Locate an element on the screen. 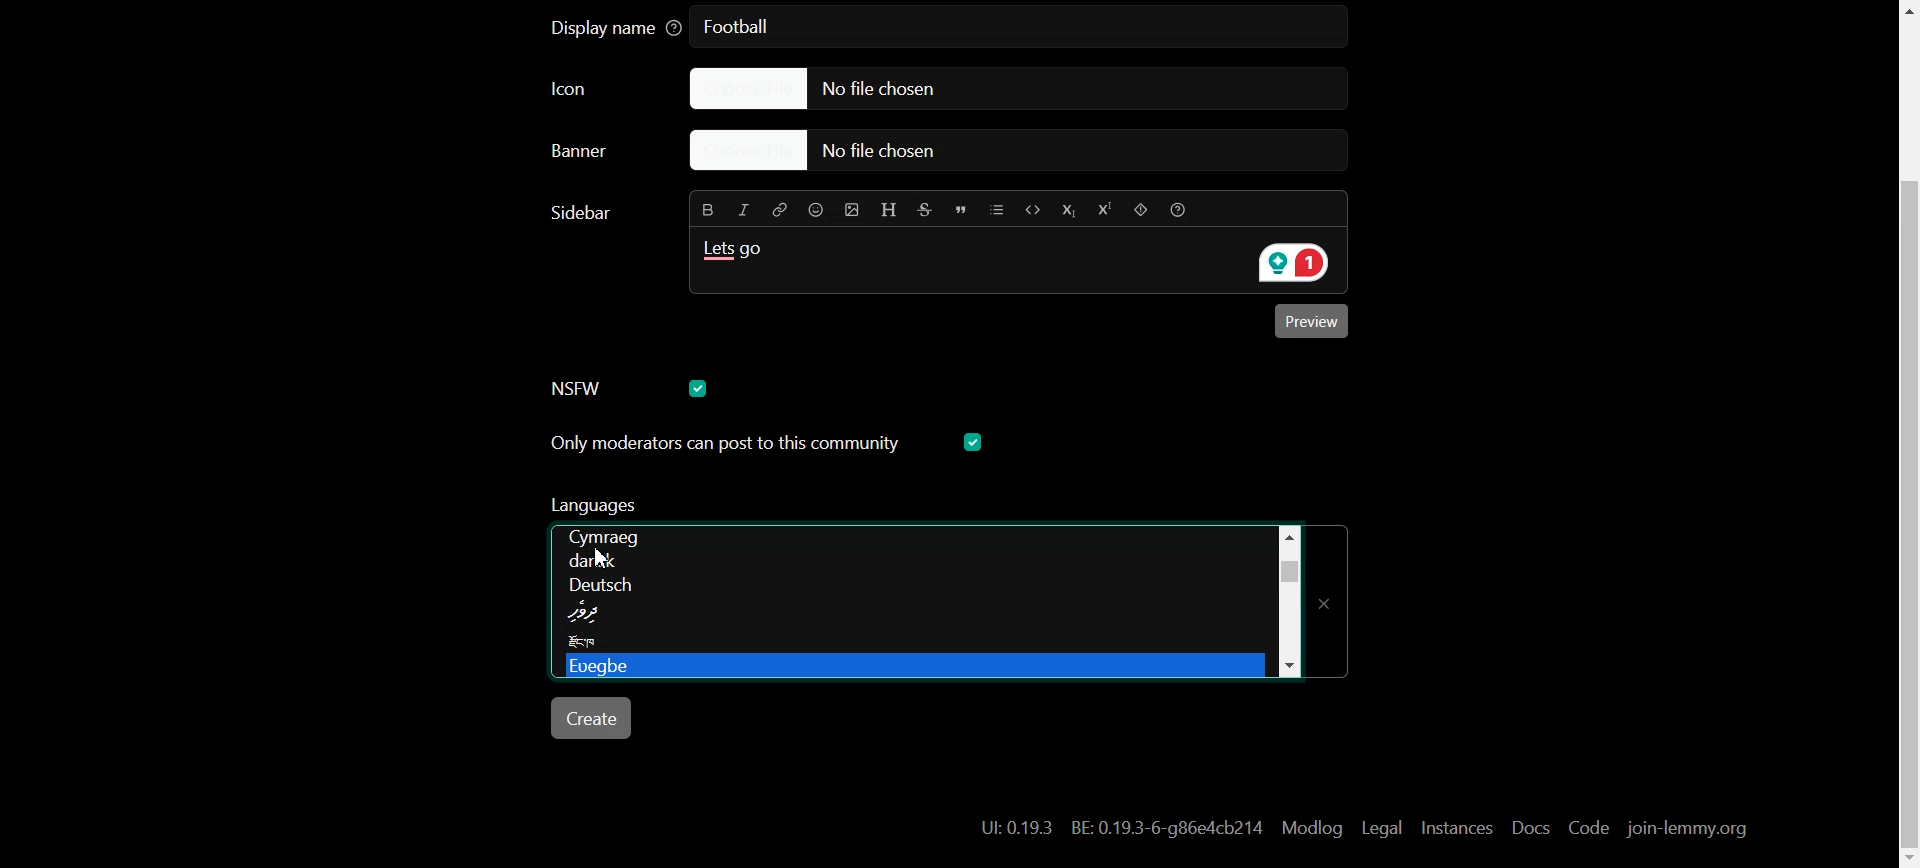  Language is located at coordinates (911, 569).